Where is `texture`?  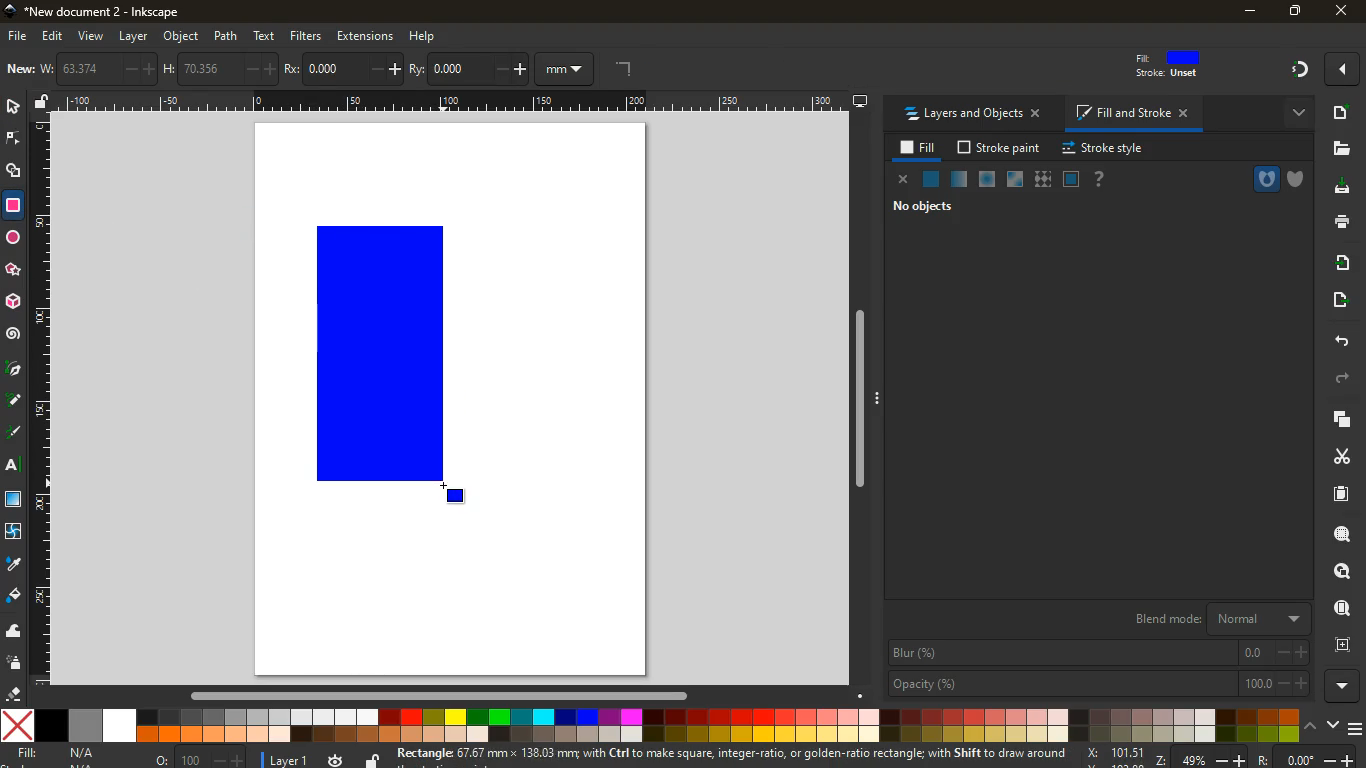 texture is located at coordinates (1042, 179).